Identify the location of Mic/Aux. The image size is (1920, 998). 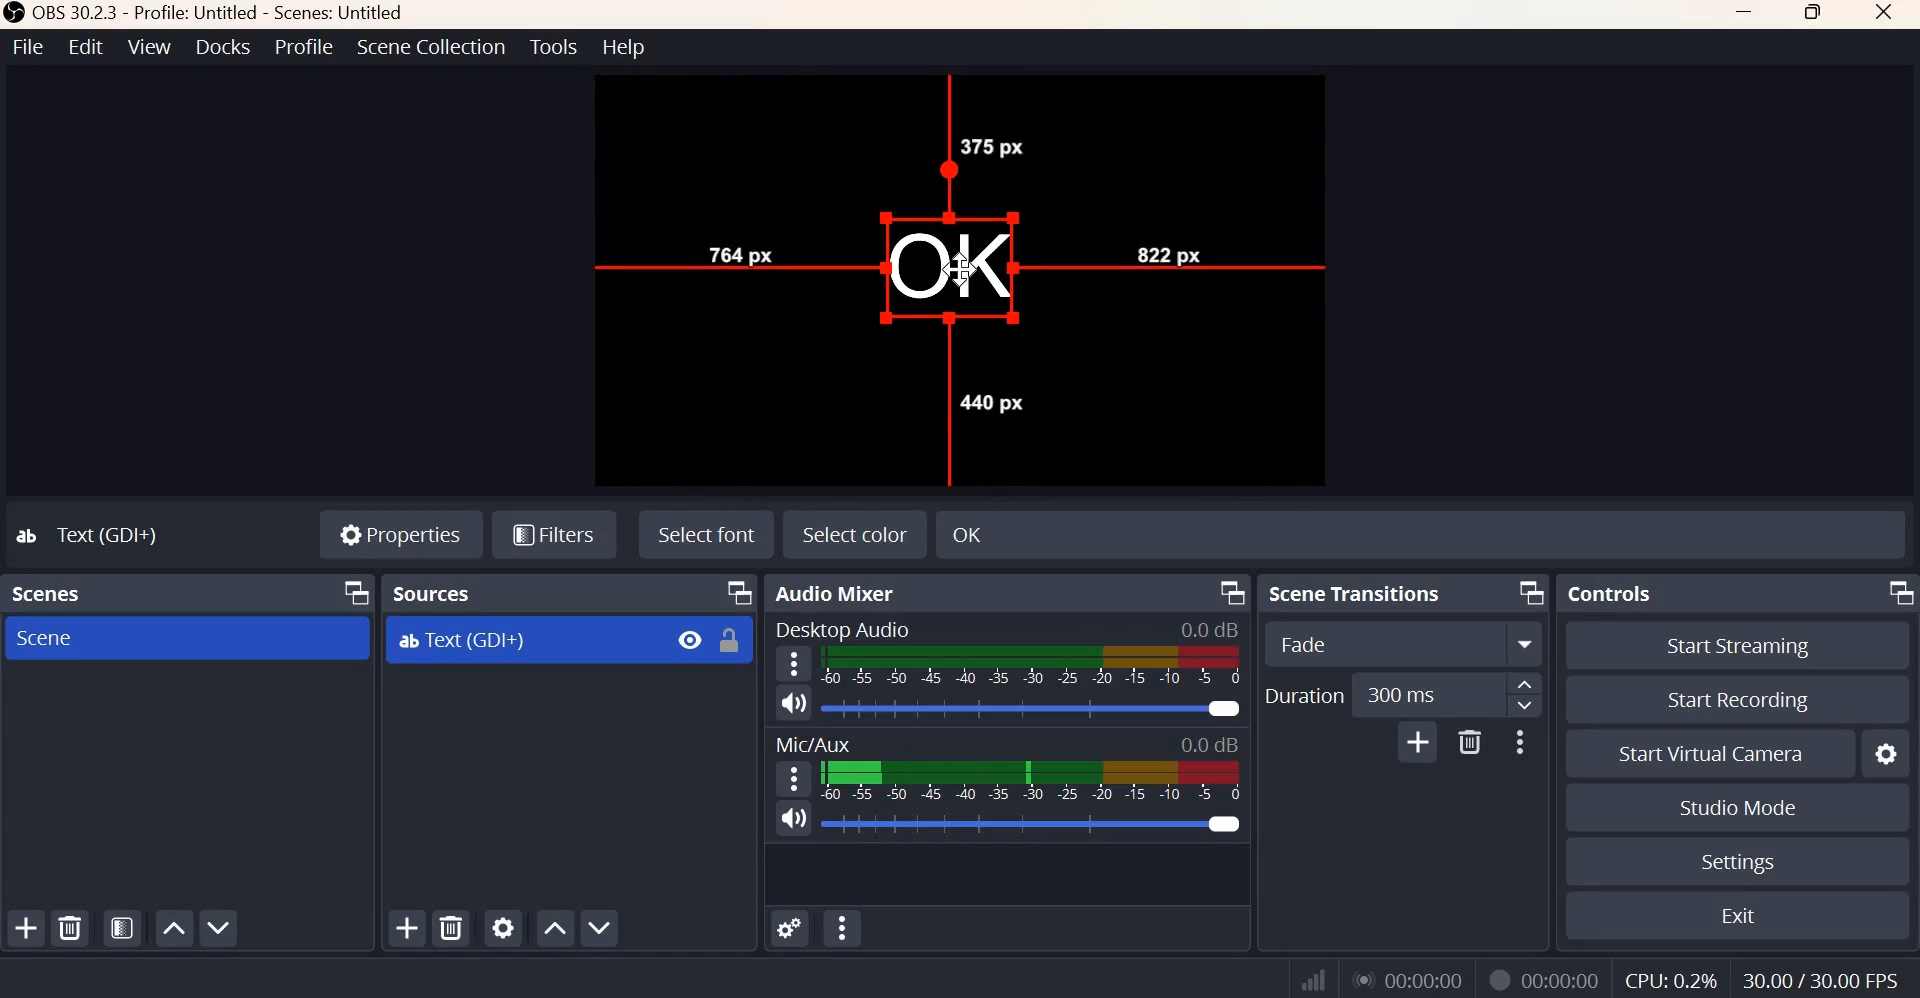
(811, 741).